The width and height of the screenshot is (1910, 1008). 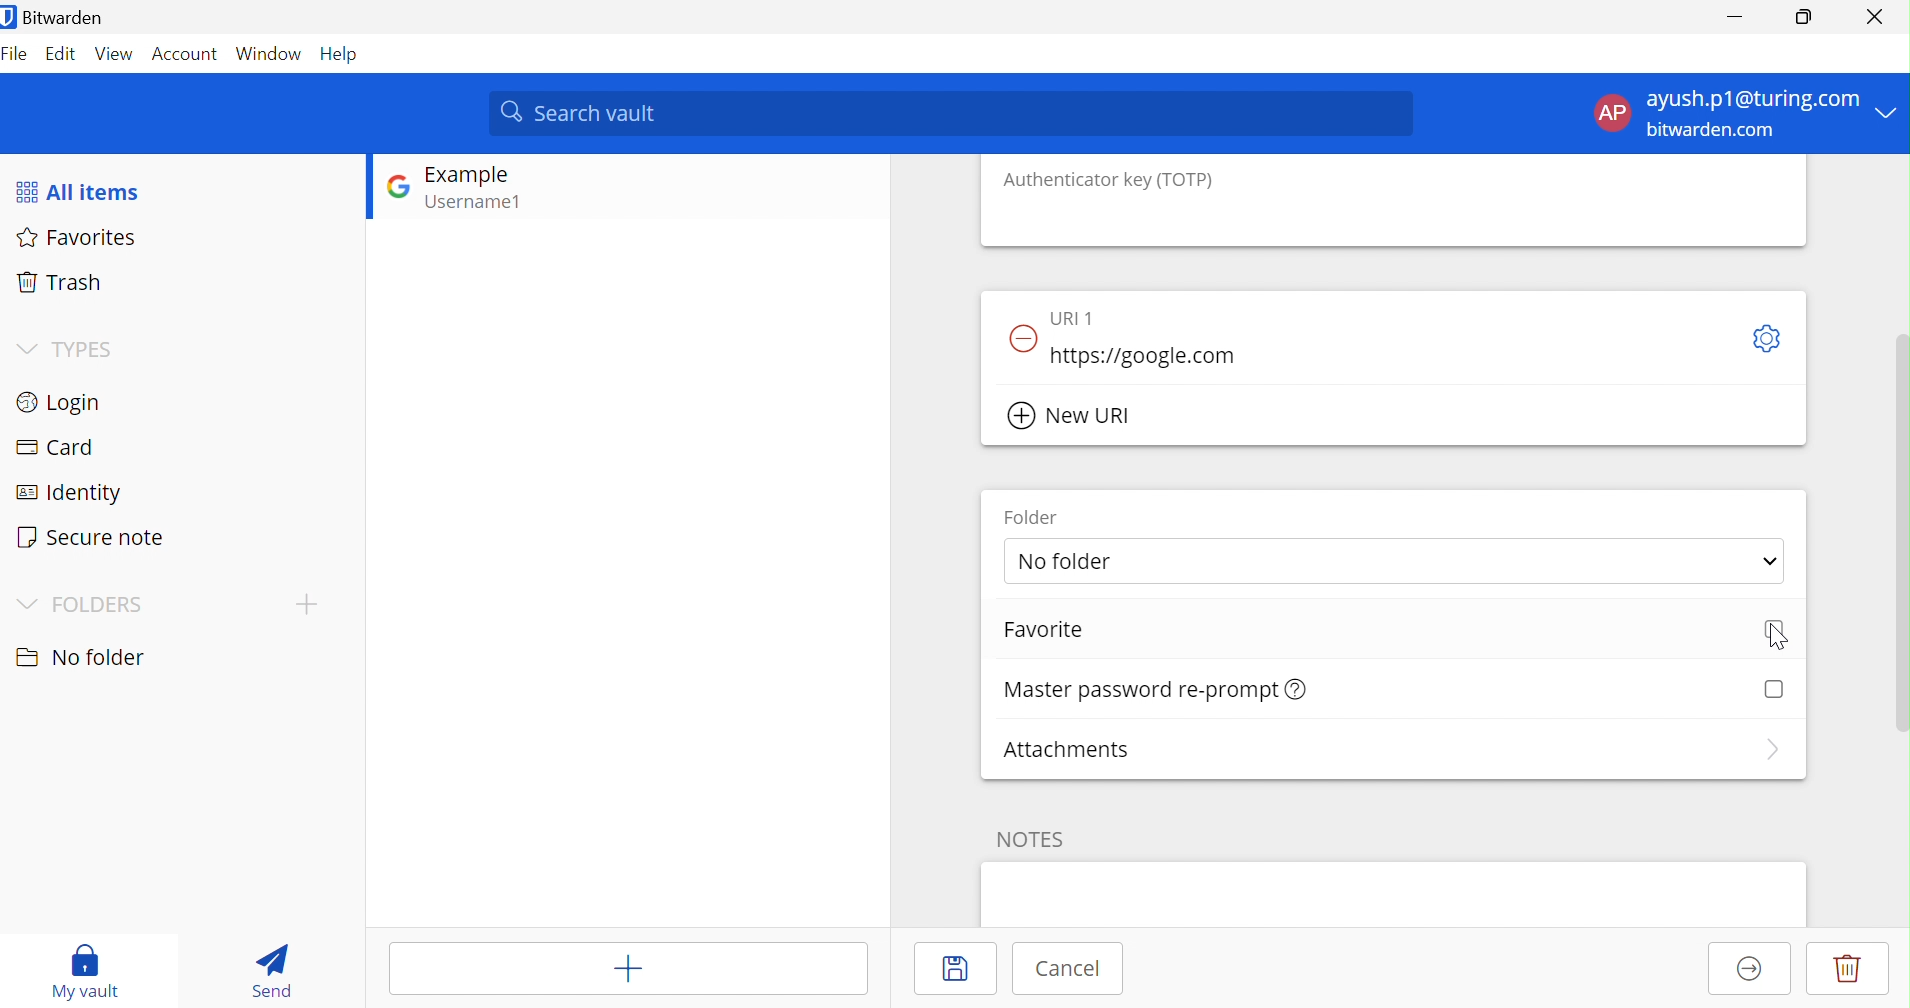 What do you see at coordinates (1775, 686) in the screenshot?
I see `Checkbox` at bounding box center [1775, 686].